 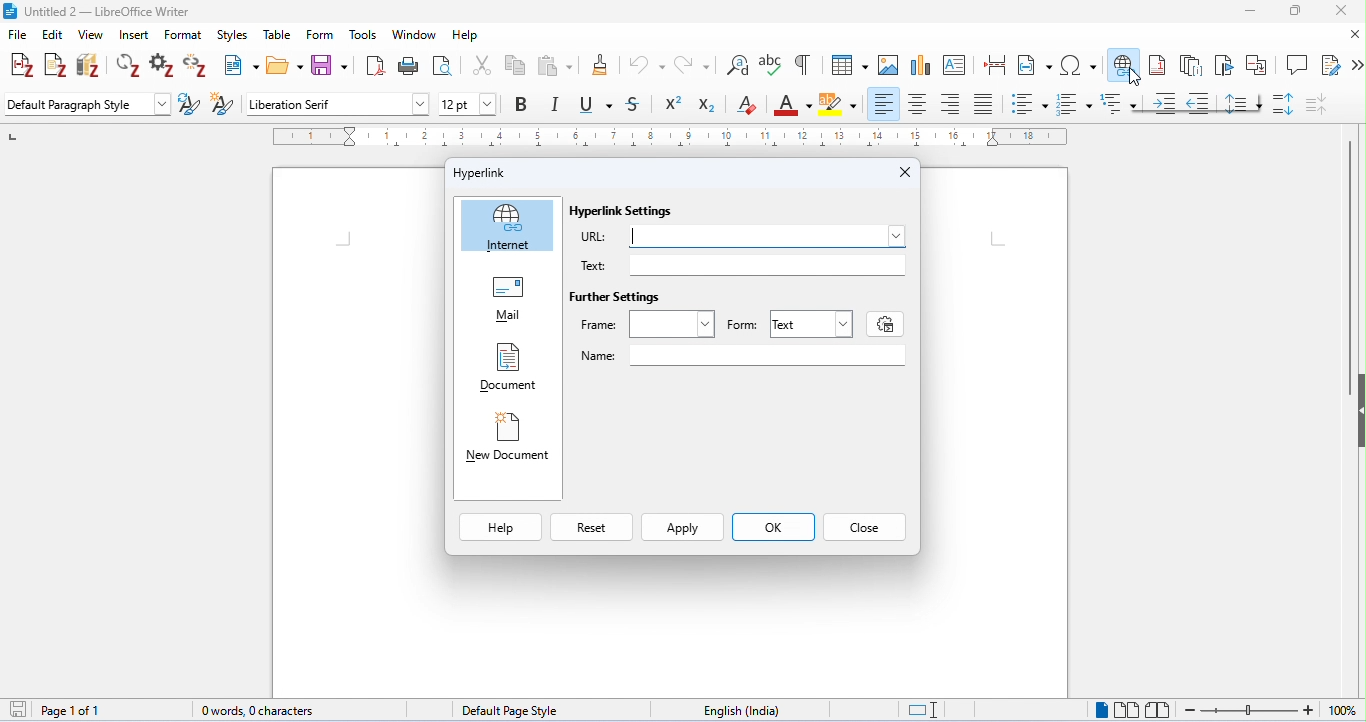 What do you see at coordinates (1200, 102) in the screenshot?
I see `decrease indent` at bounding box center [1200, 102].